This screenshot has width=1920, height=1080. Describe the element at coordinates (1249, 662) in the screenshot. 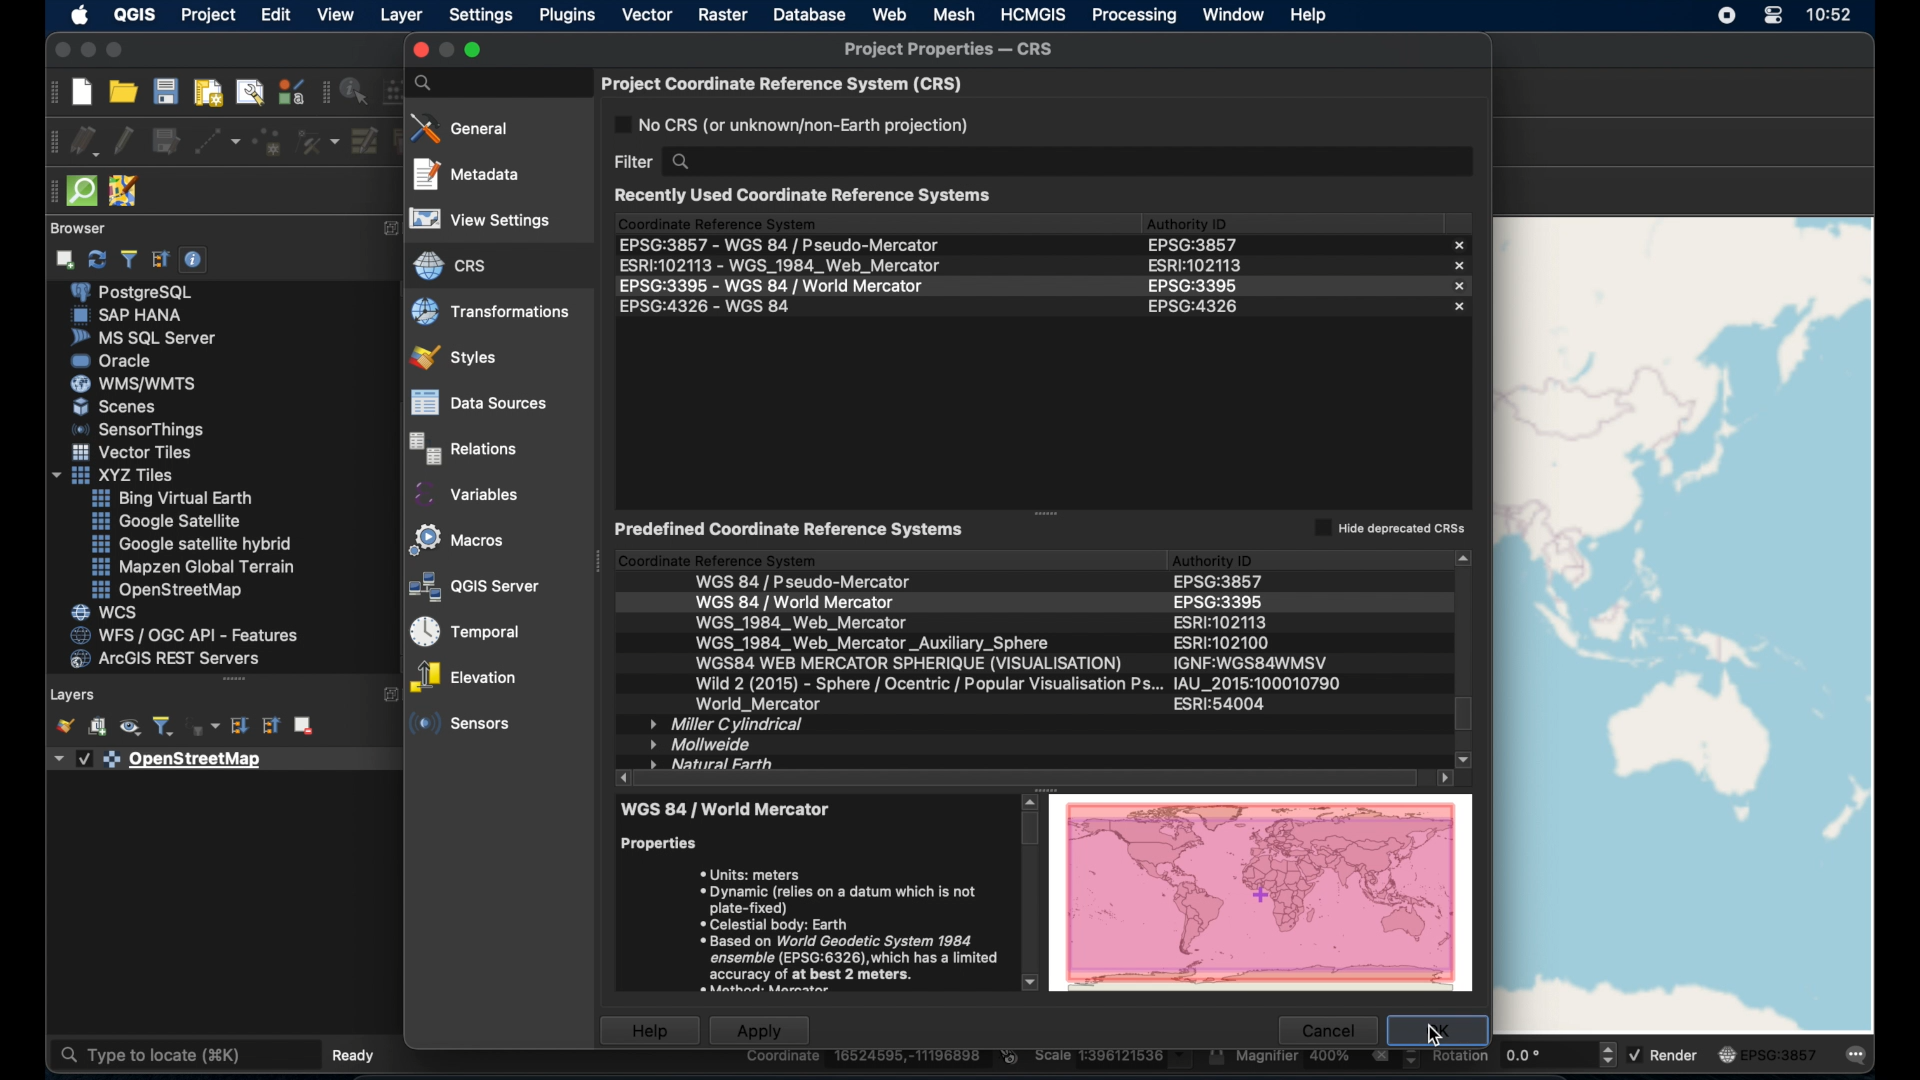

I see `authority id` at that location.